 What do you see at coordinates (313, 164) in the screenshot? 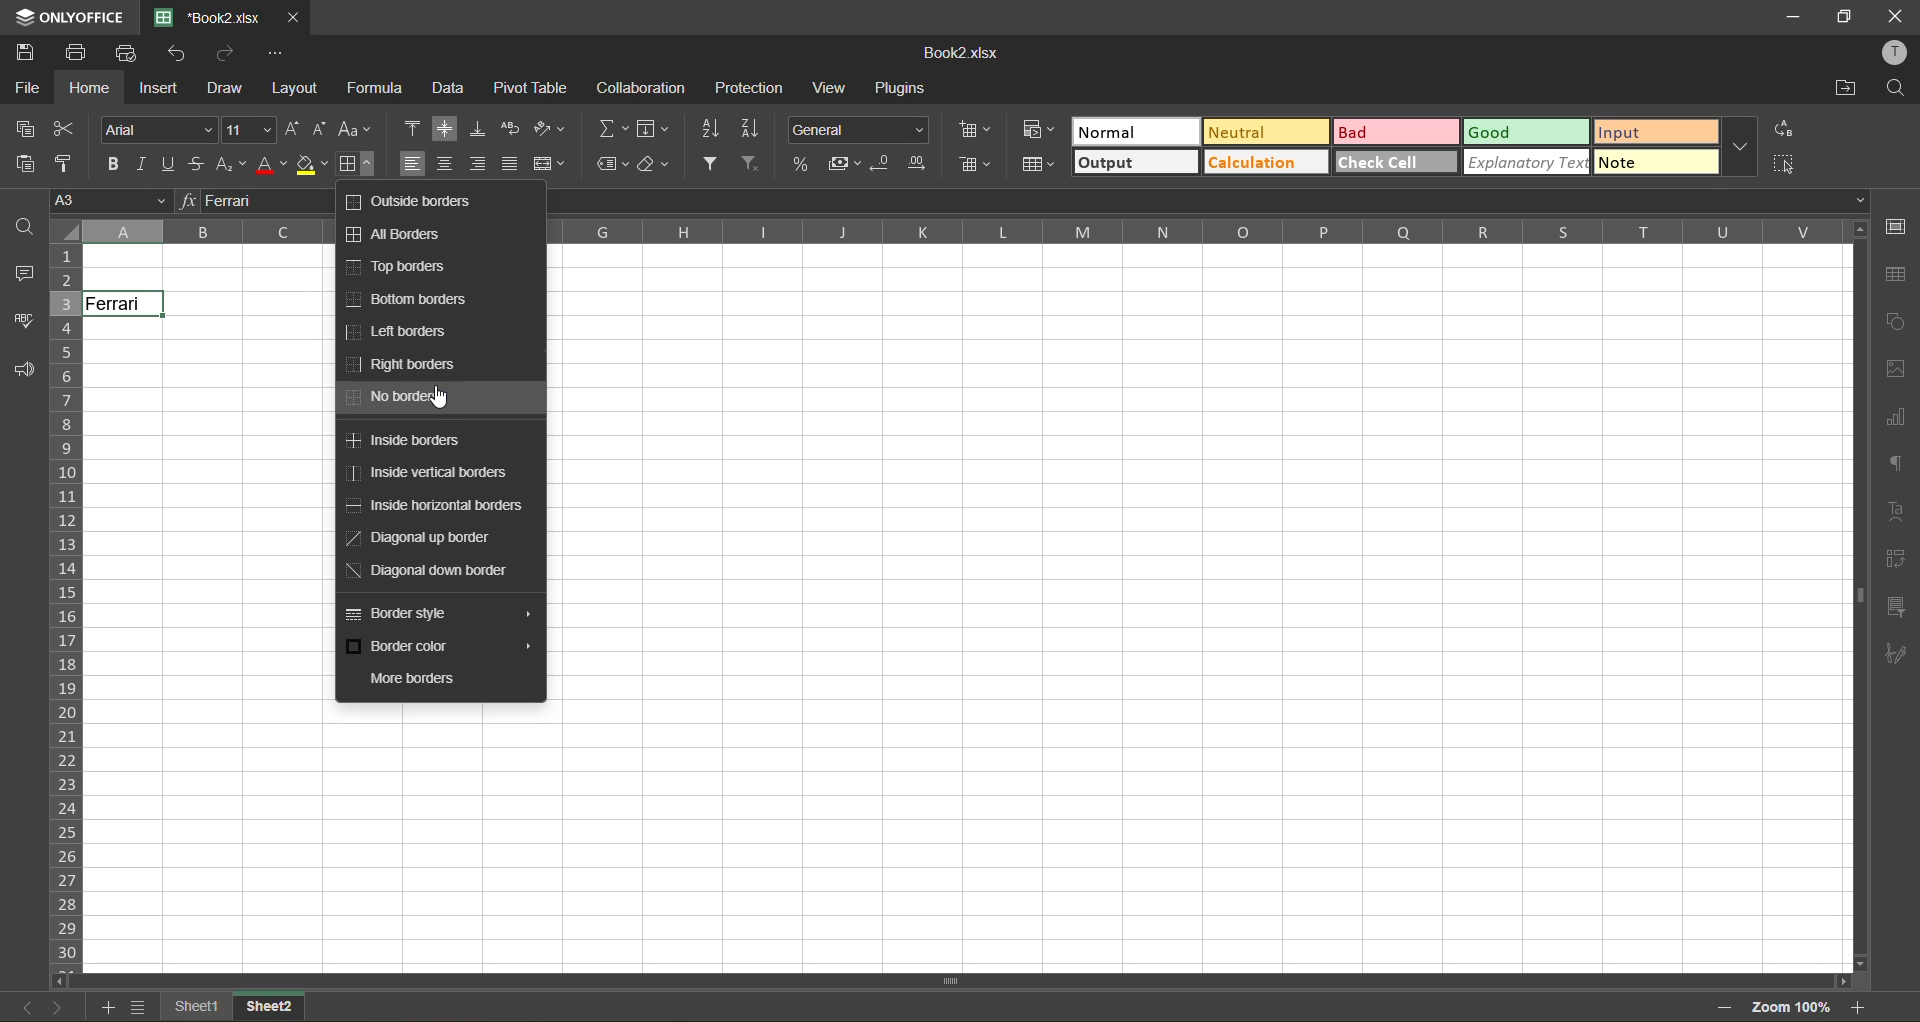
I see `fill color` at bounding box center [313, 164].